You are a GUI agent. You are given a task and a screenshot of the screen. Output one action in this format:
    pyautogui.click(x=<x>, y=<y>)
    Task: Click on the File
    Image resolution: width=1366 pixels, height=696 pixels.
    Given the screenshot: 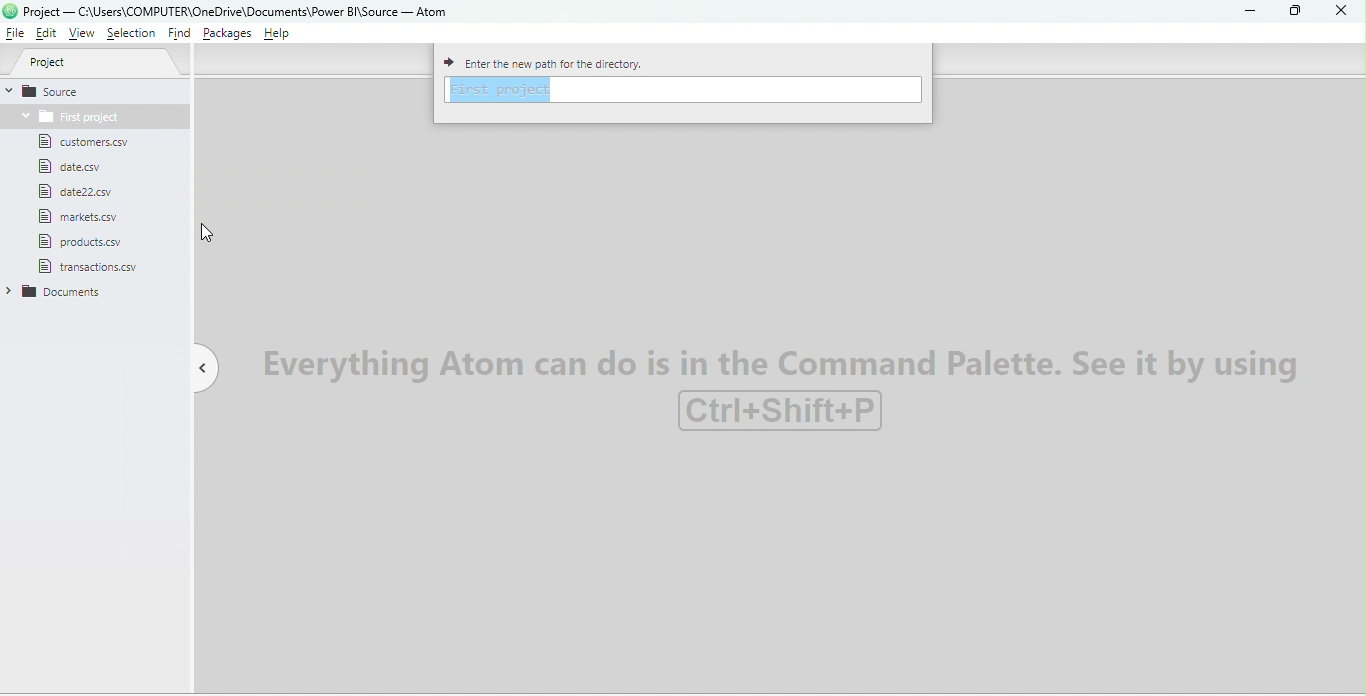 What is the action you would take?
    pyautogui.click(x=91, y=266)
    